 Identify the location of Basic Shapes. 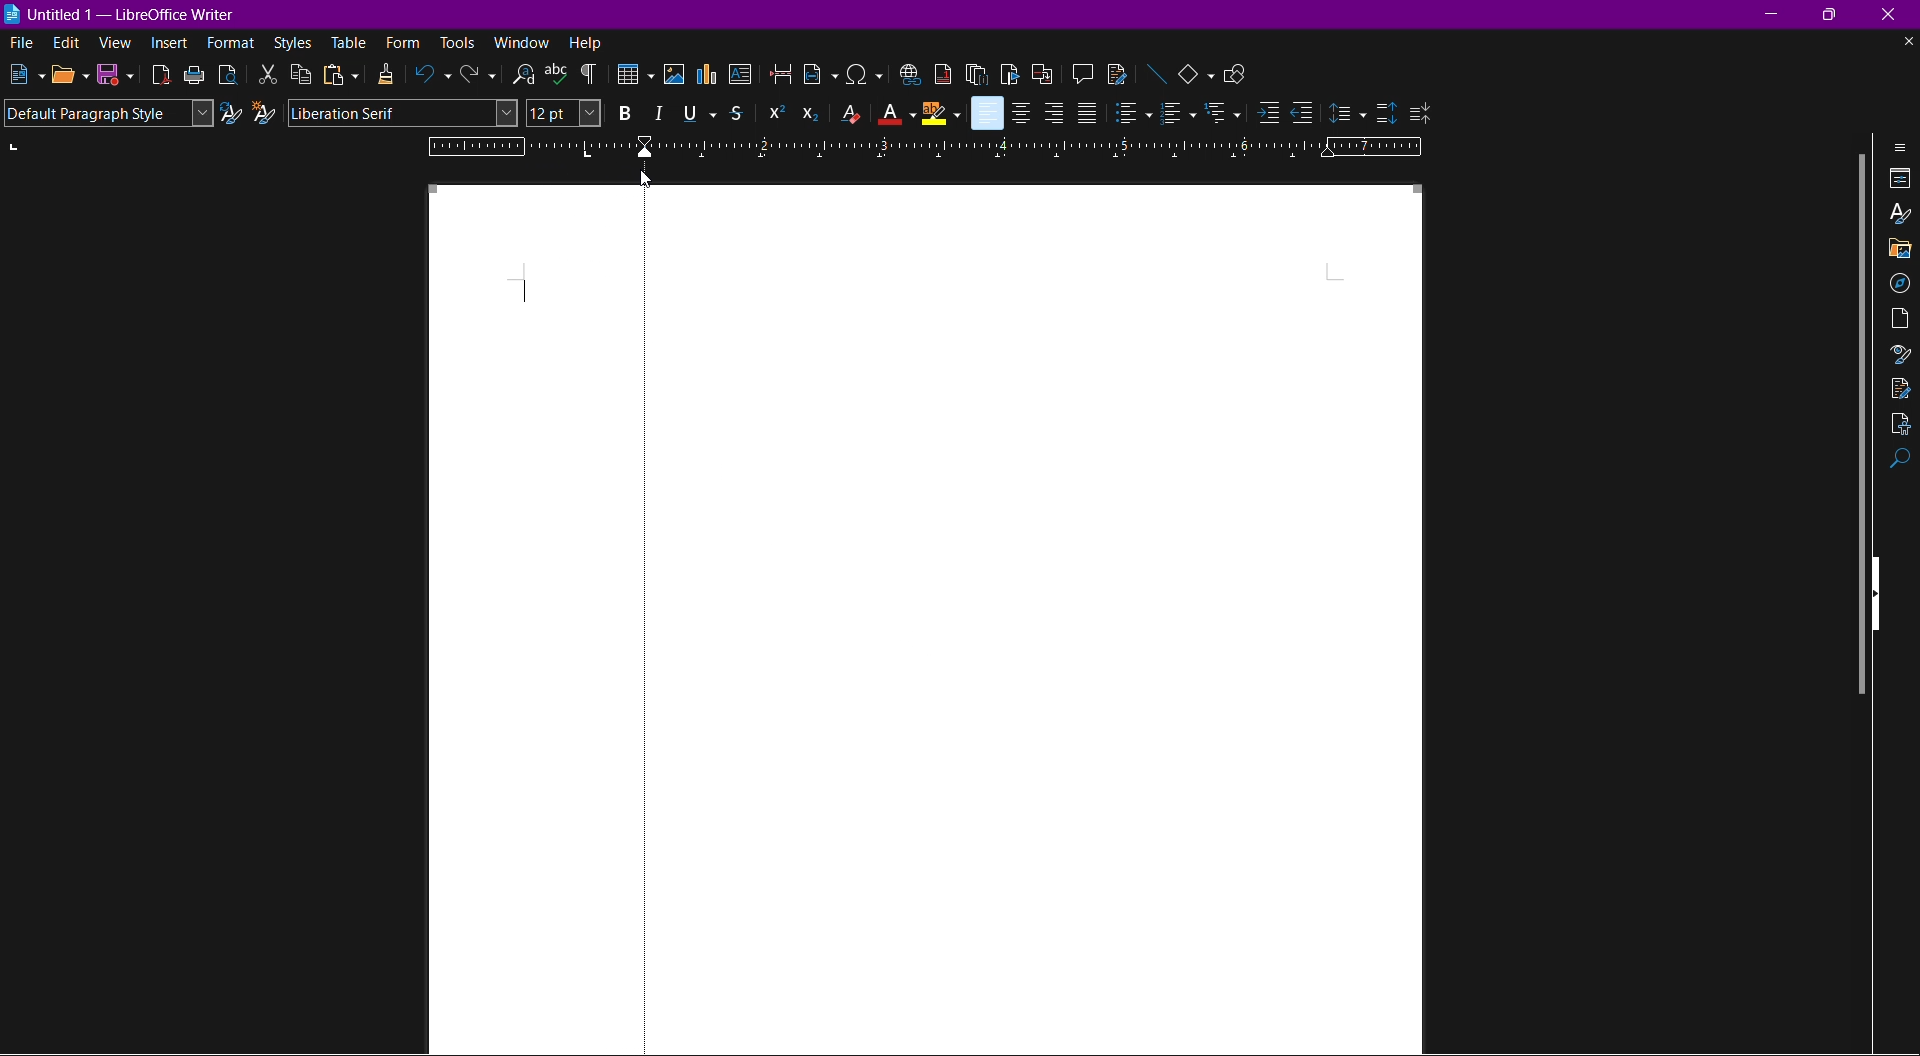
(1198, 72).